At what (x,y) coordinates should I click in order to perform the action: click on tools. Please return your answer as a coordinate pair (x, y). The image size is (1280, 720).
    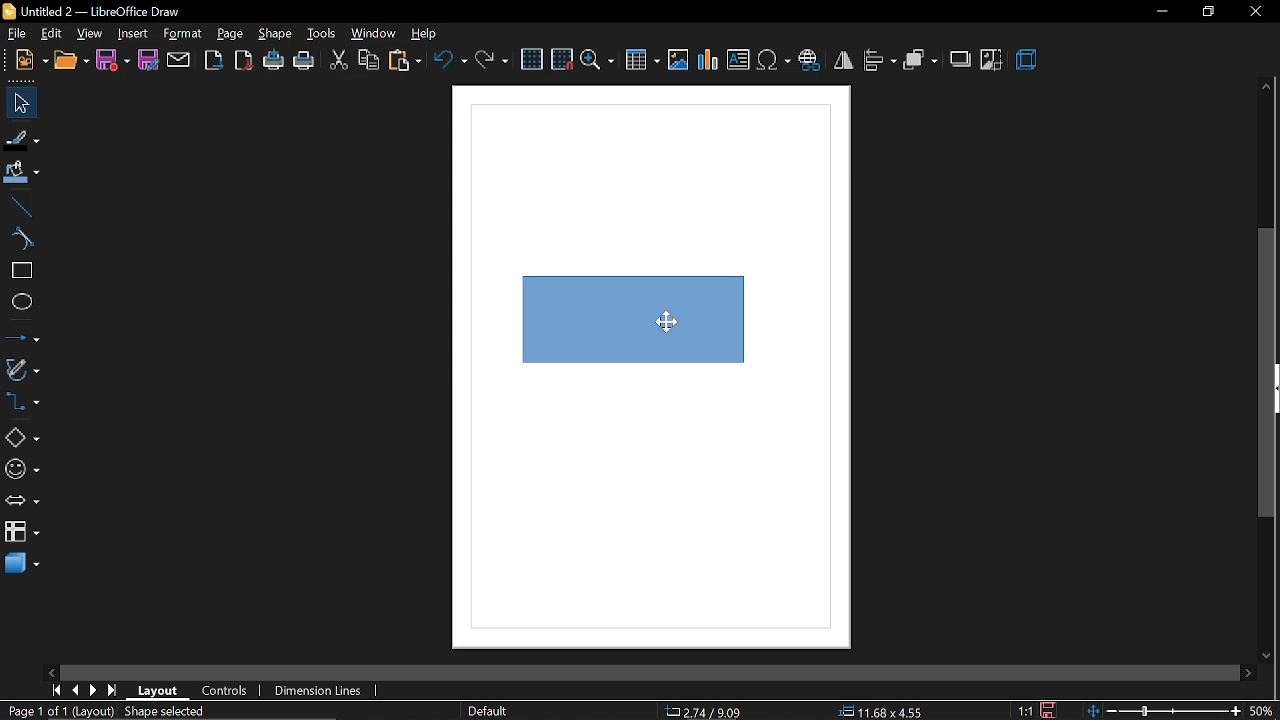
    Looking at the image, I should click on (322, 31).